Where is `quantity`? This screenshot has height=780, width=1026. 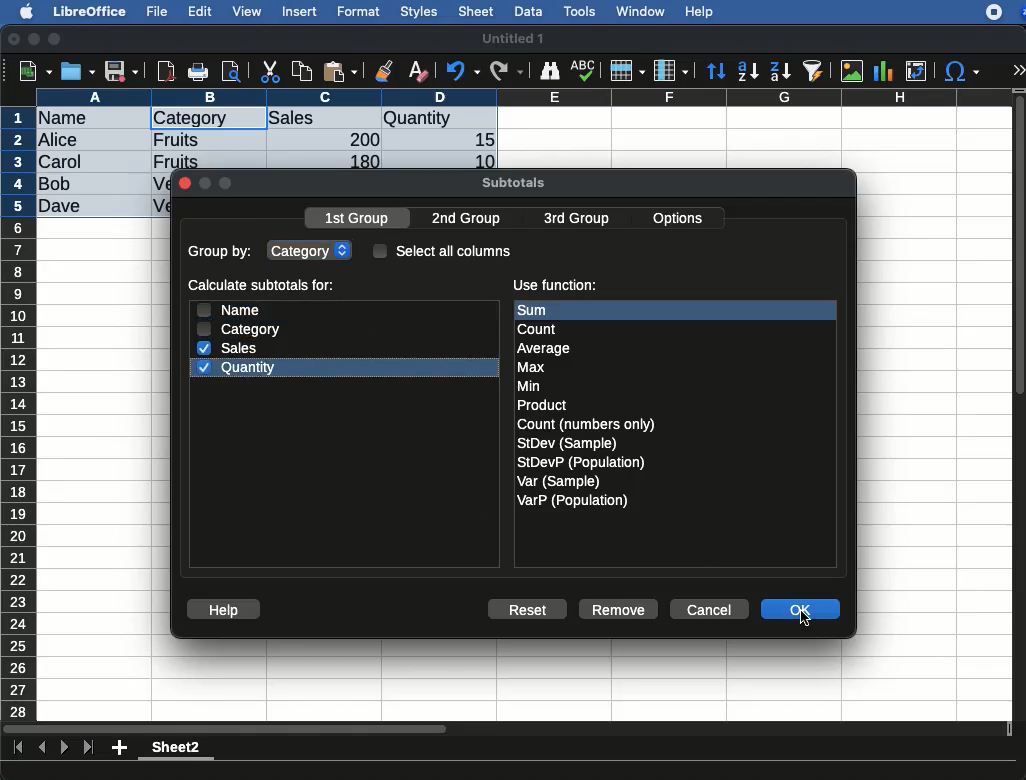
quantity is located at coordinates (439, 120).